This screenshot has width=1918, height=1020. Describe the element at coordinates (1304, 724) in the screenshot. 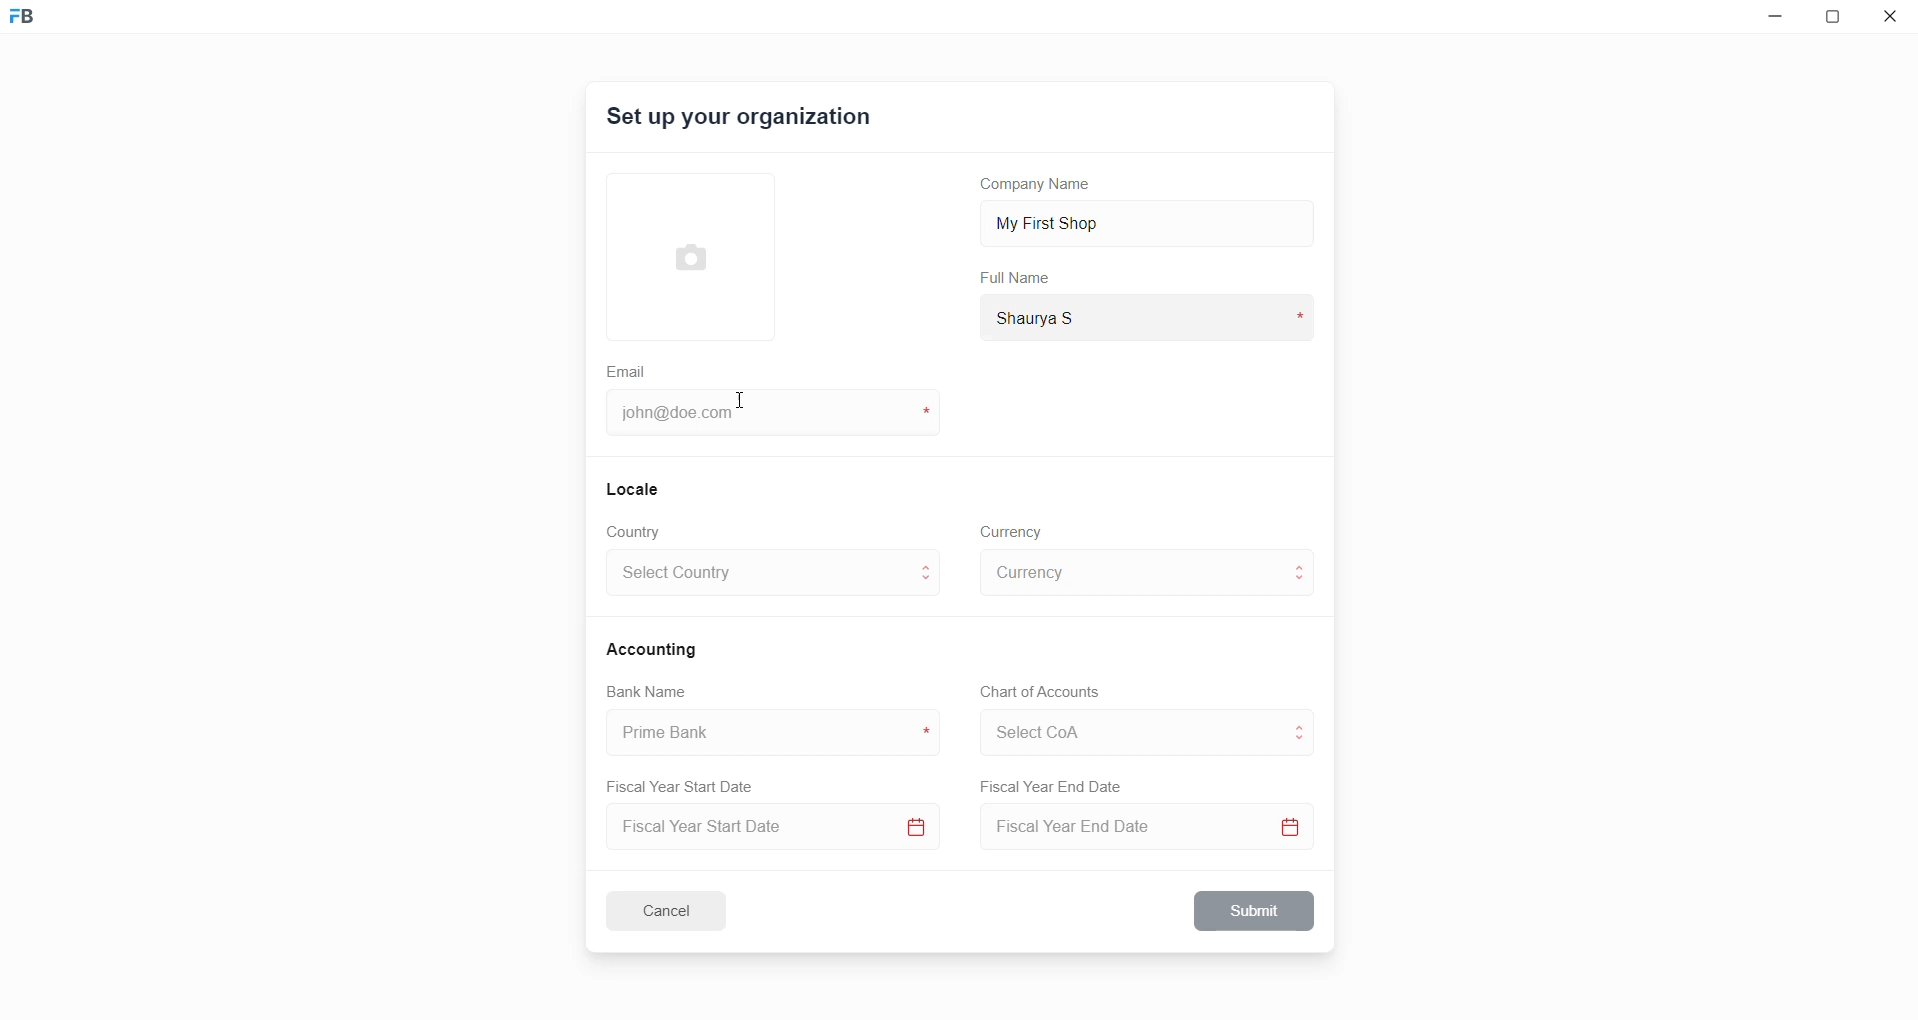

I see `move to above CoA` at that location.